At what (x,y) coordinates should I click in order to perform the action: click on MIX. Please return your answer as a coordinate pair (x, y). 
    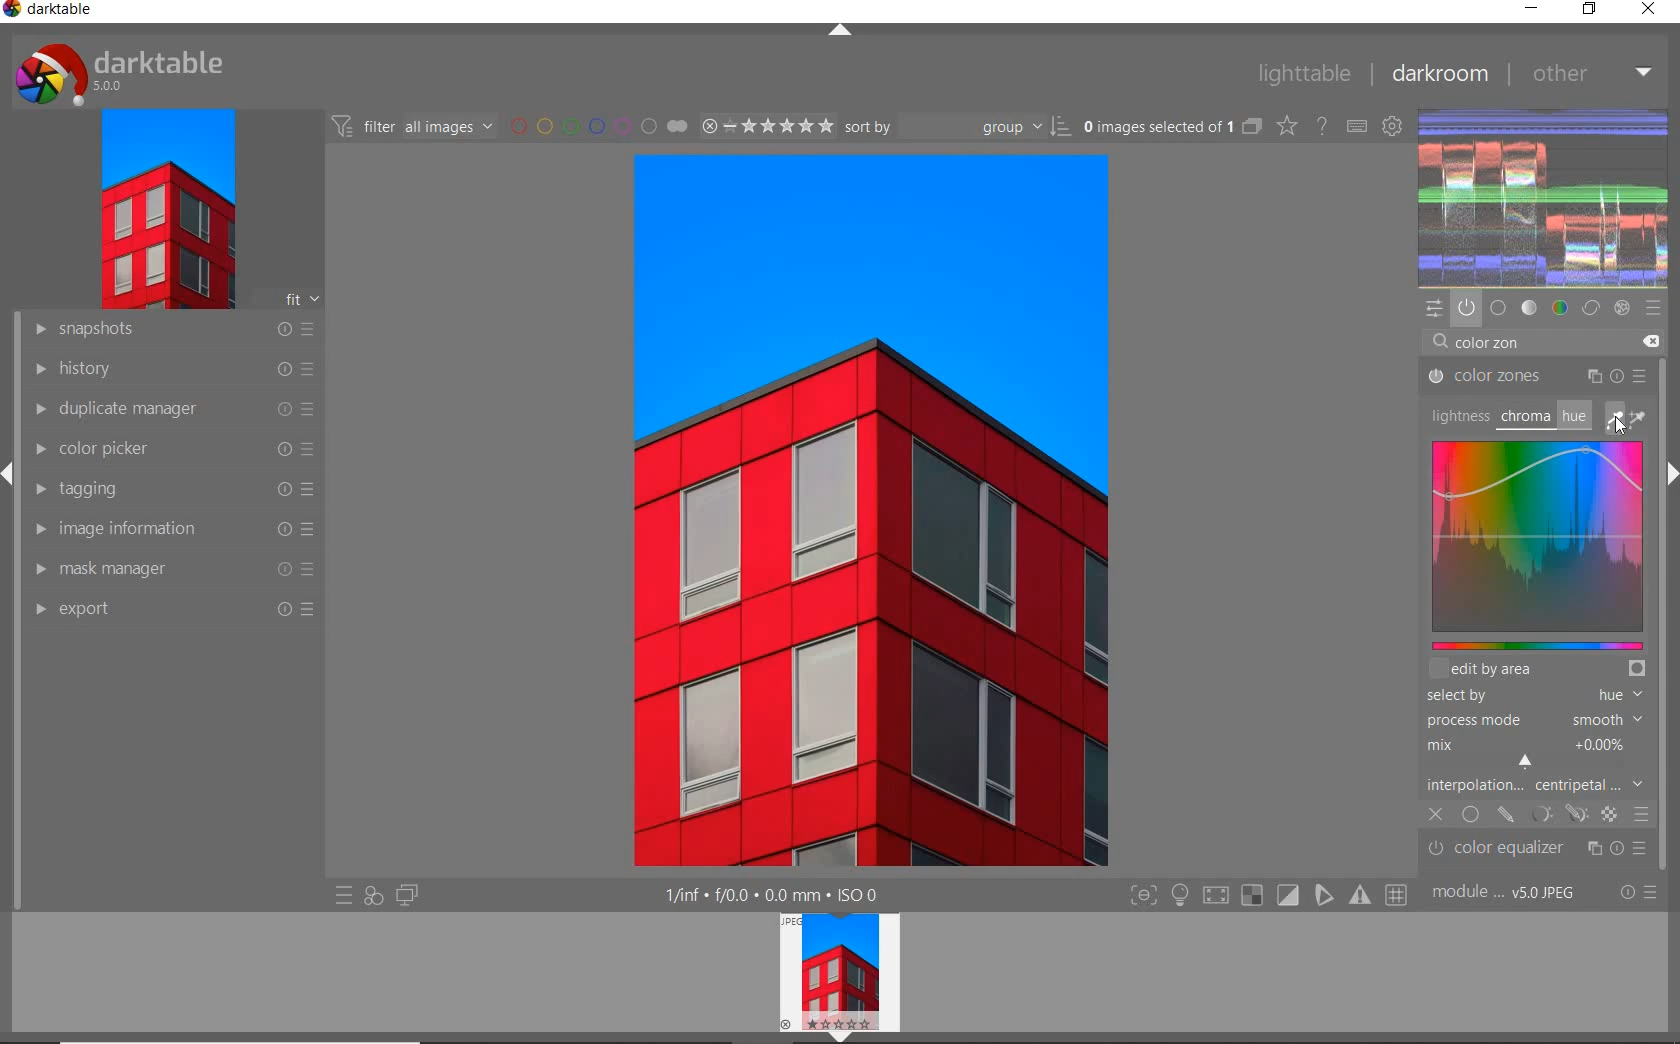
    Looking at the image, I should click on (1532, 749).